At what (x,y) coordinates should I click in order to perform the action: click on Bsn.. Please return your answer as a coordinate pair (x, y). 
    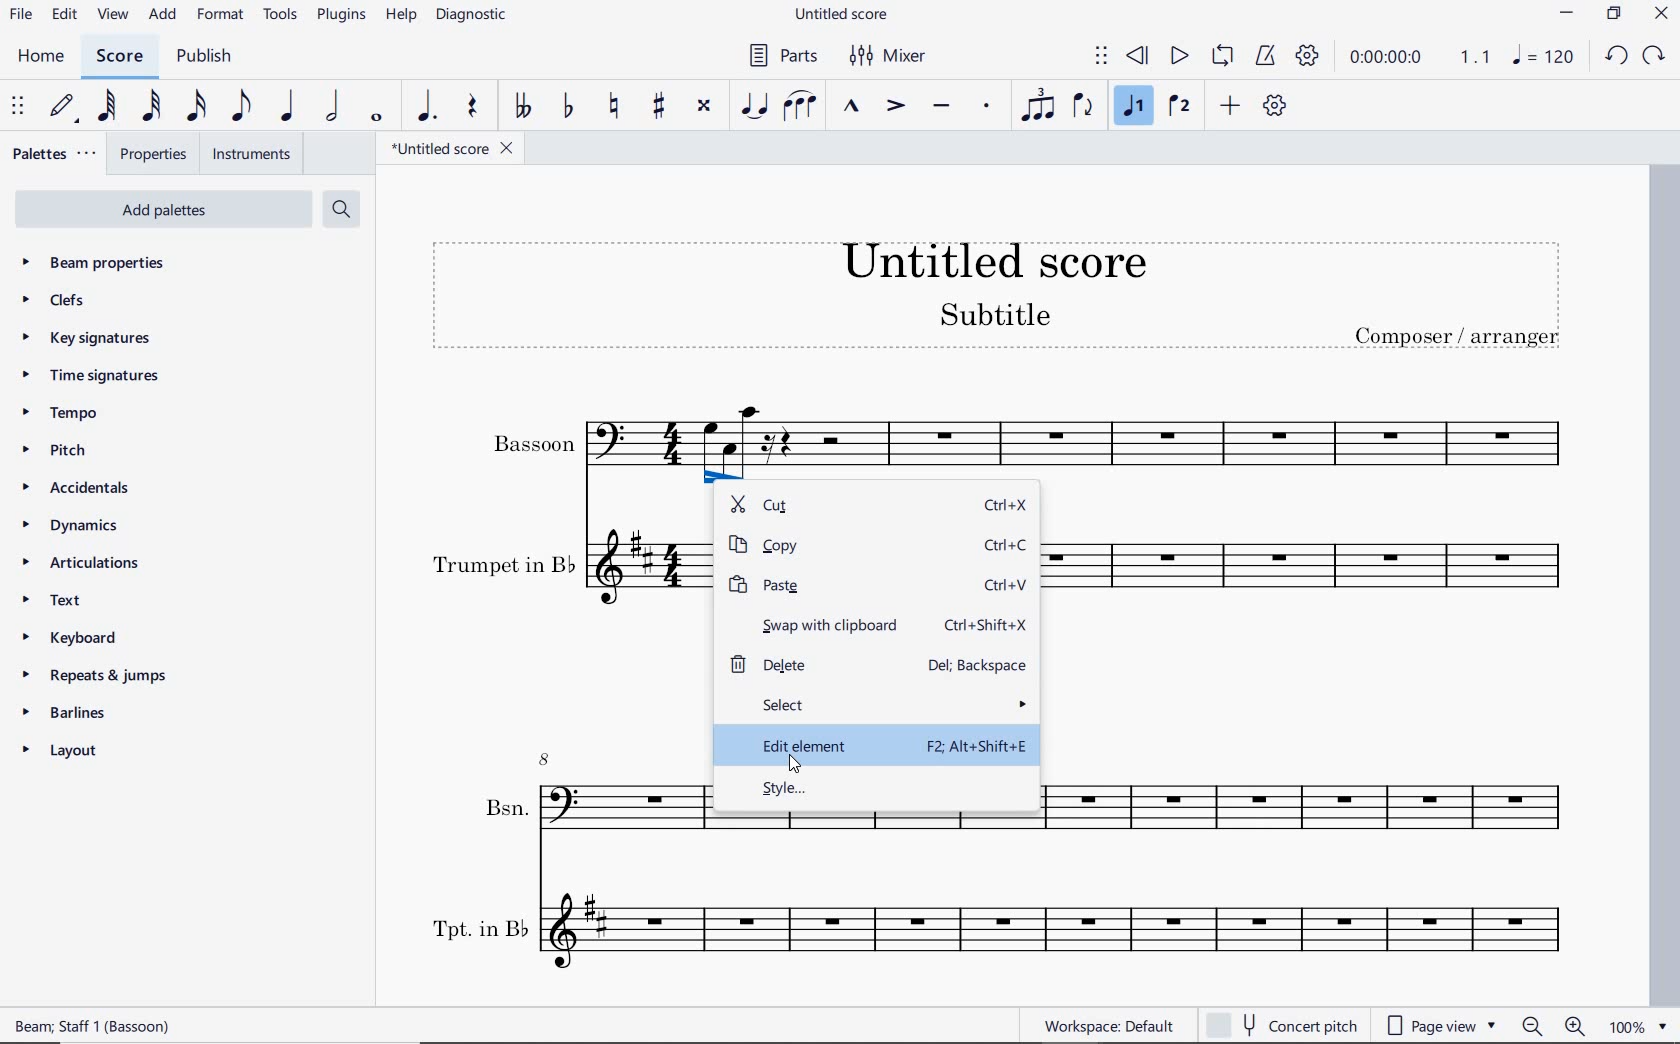
    Looking at the image, I should click on (881, 842).